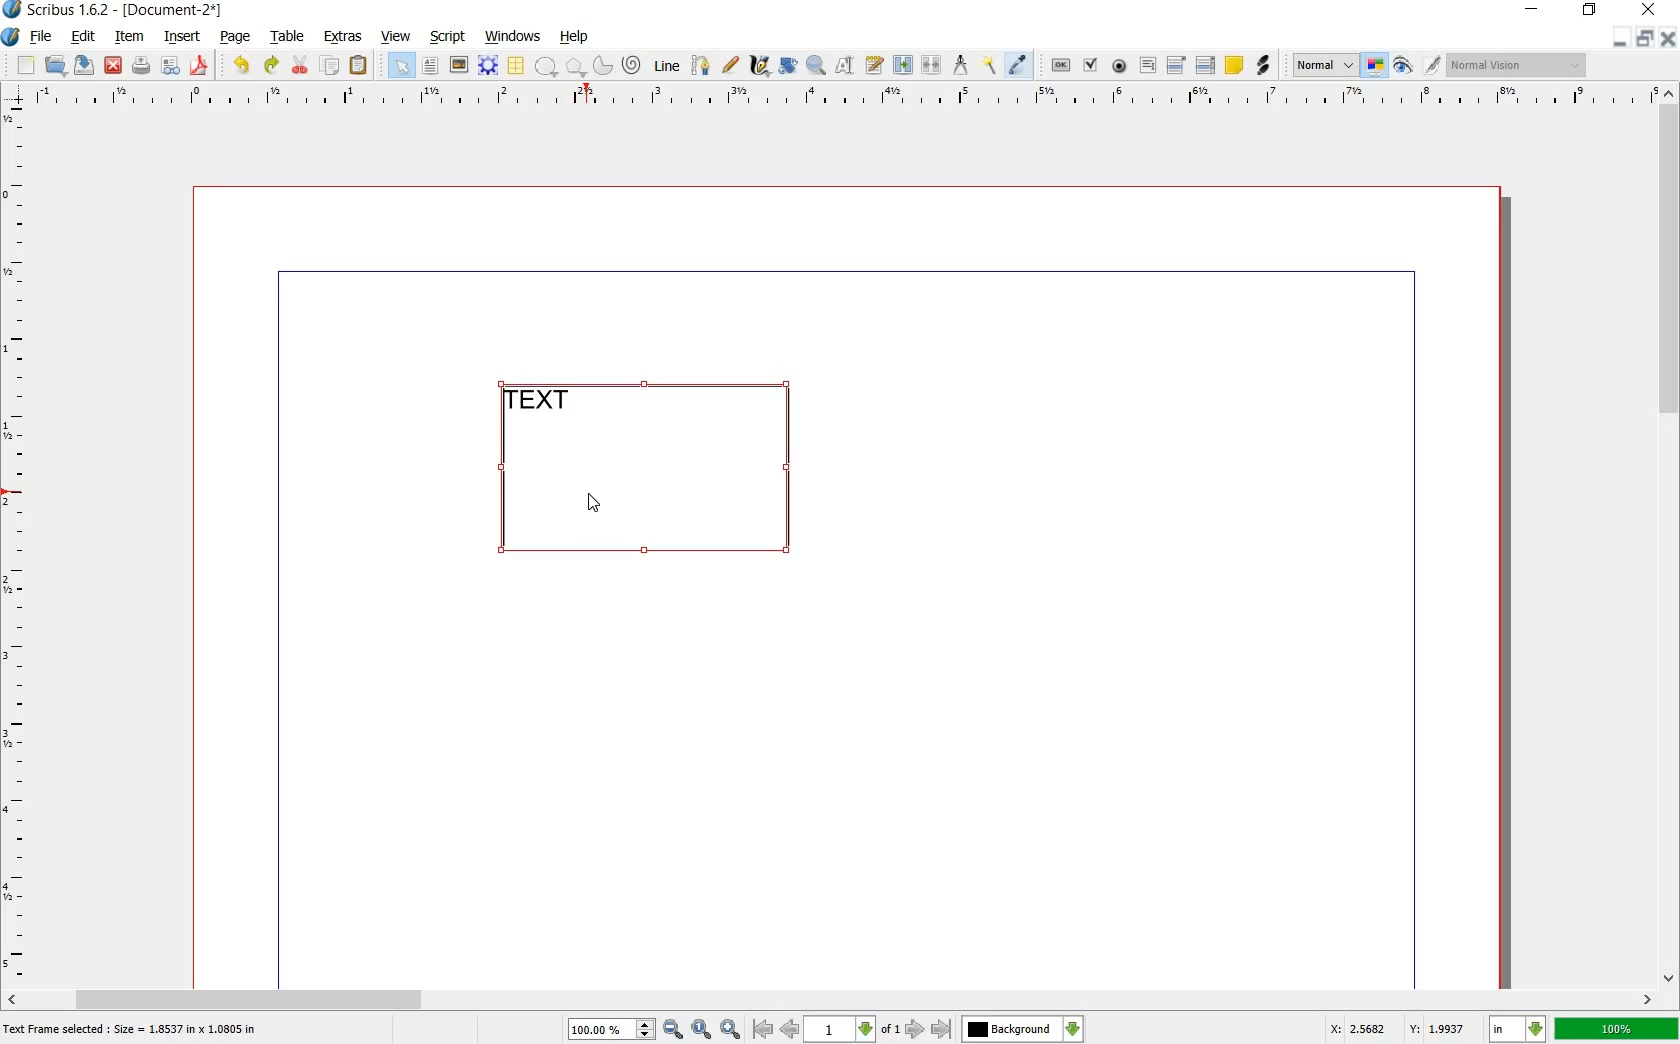 The height and width of the screenshot is (1044, 1680). I want to click on arc, so click(601, 64).